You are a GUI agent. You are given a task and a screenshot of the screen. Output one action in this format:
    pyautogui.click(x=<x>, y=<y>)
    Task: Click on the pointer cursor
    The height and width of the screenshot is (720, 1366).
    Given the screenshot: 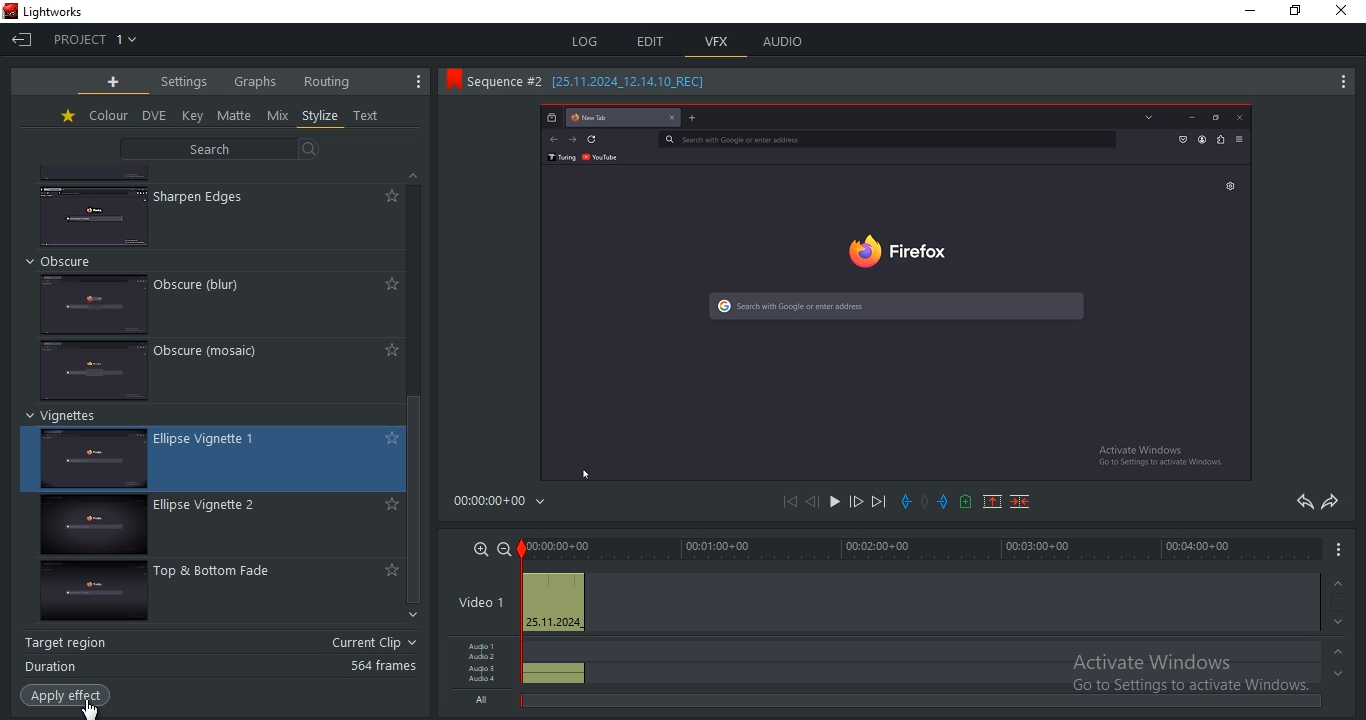 What is the action you would take?
    pyautogui.click(x=87, y=710)
    